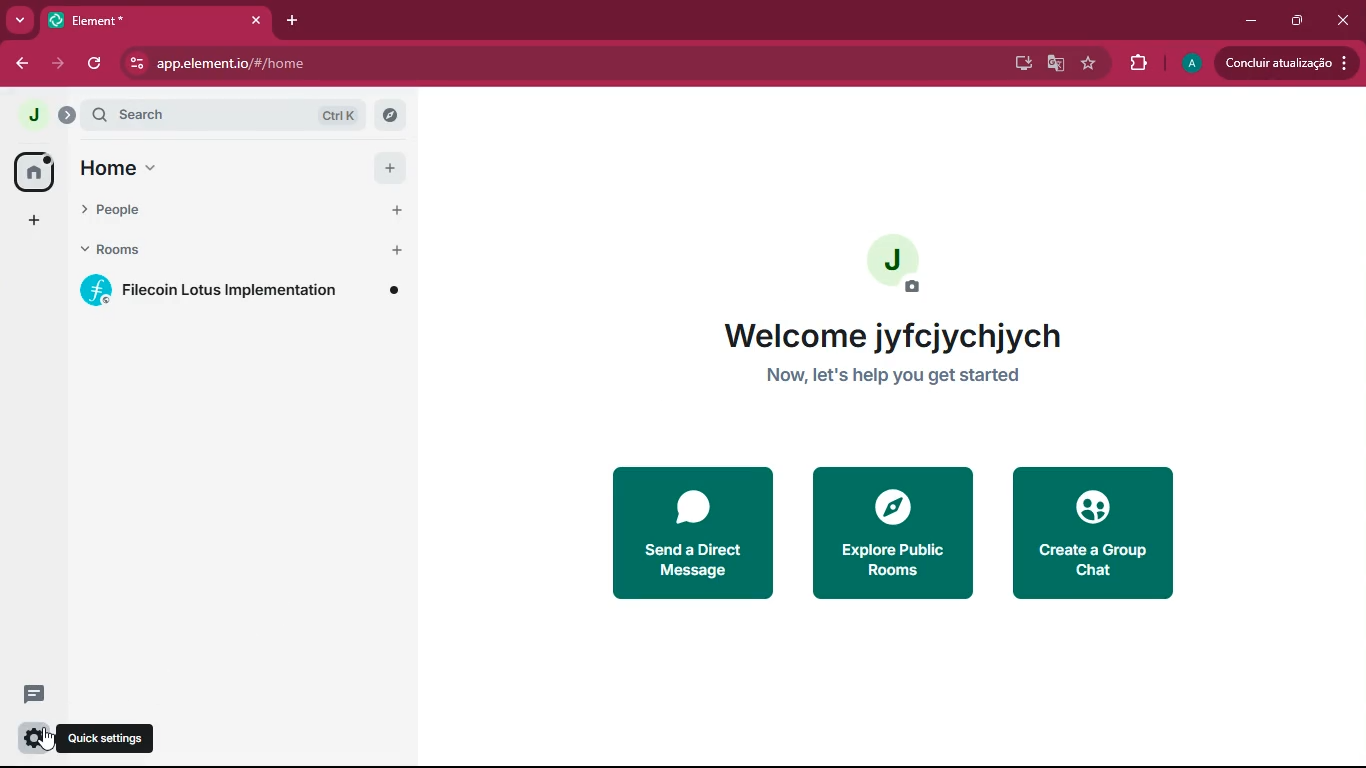 The width and height of the screenshot is (1366, 768). Describe the element at coordinates (1293, 18) in the screenshot. I see `maximize` at that location.